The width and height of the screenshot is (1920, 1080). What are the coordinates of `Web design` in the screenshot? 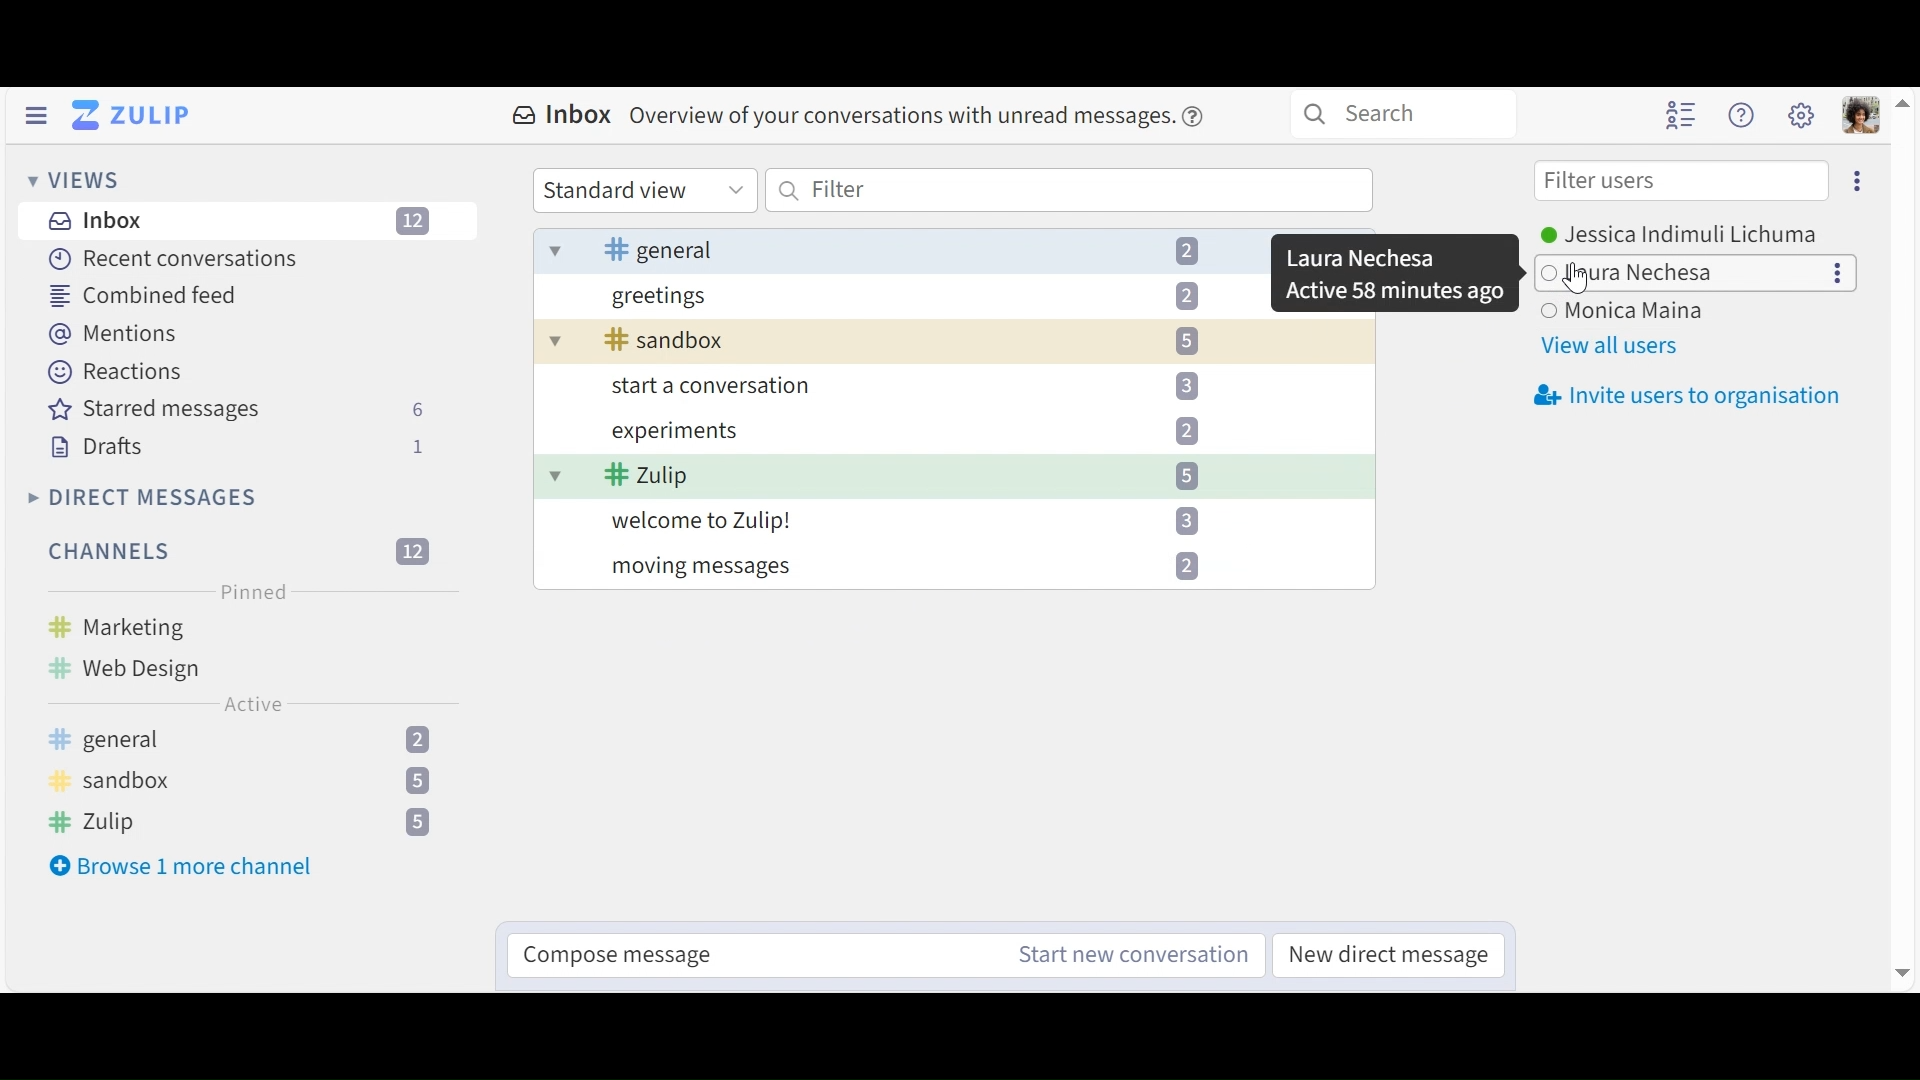 It's located at (137, 668).